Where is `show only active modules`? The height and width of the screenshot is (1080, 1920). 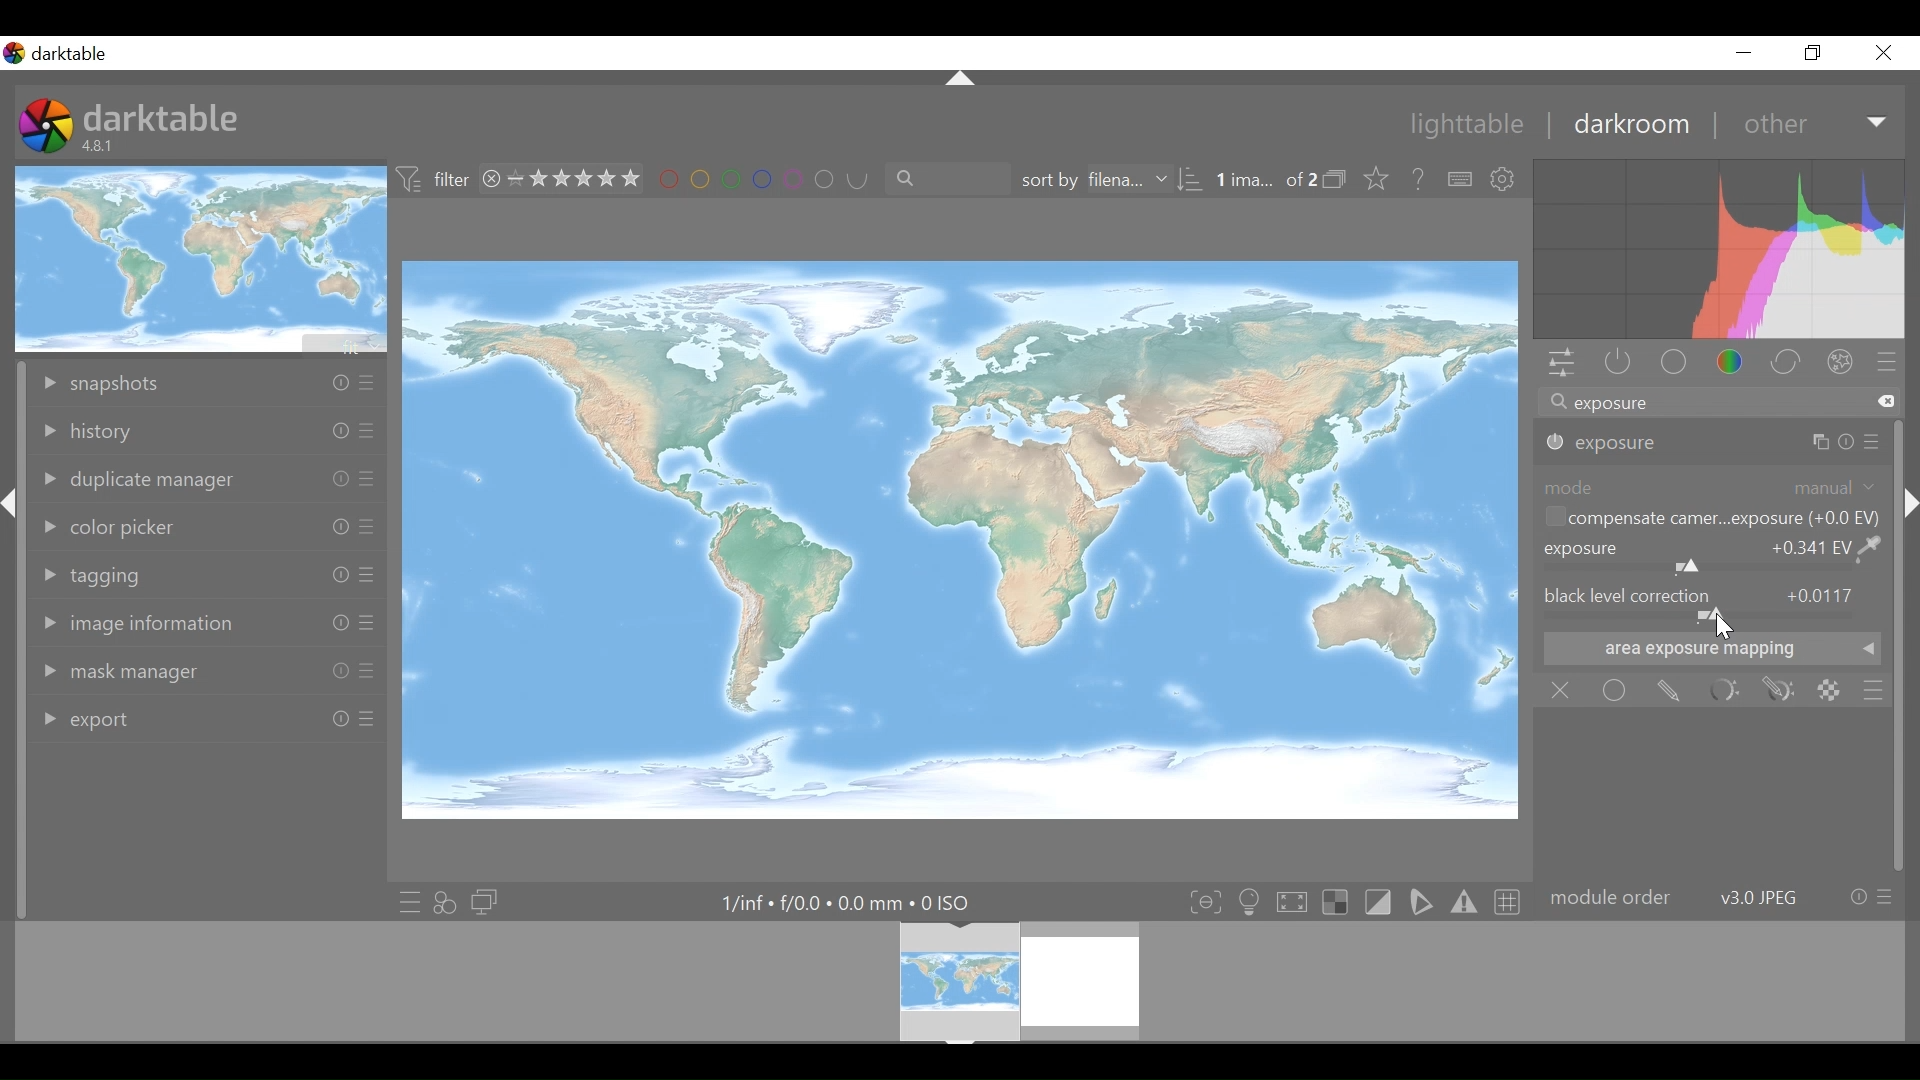 show only active modules is located at coordinates (1618, 363).